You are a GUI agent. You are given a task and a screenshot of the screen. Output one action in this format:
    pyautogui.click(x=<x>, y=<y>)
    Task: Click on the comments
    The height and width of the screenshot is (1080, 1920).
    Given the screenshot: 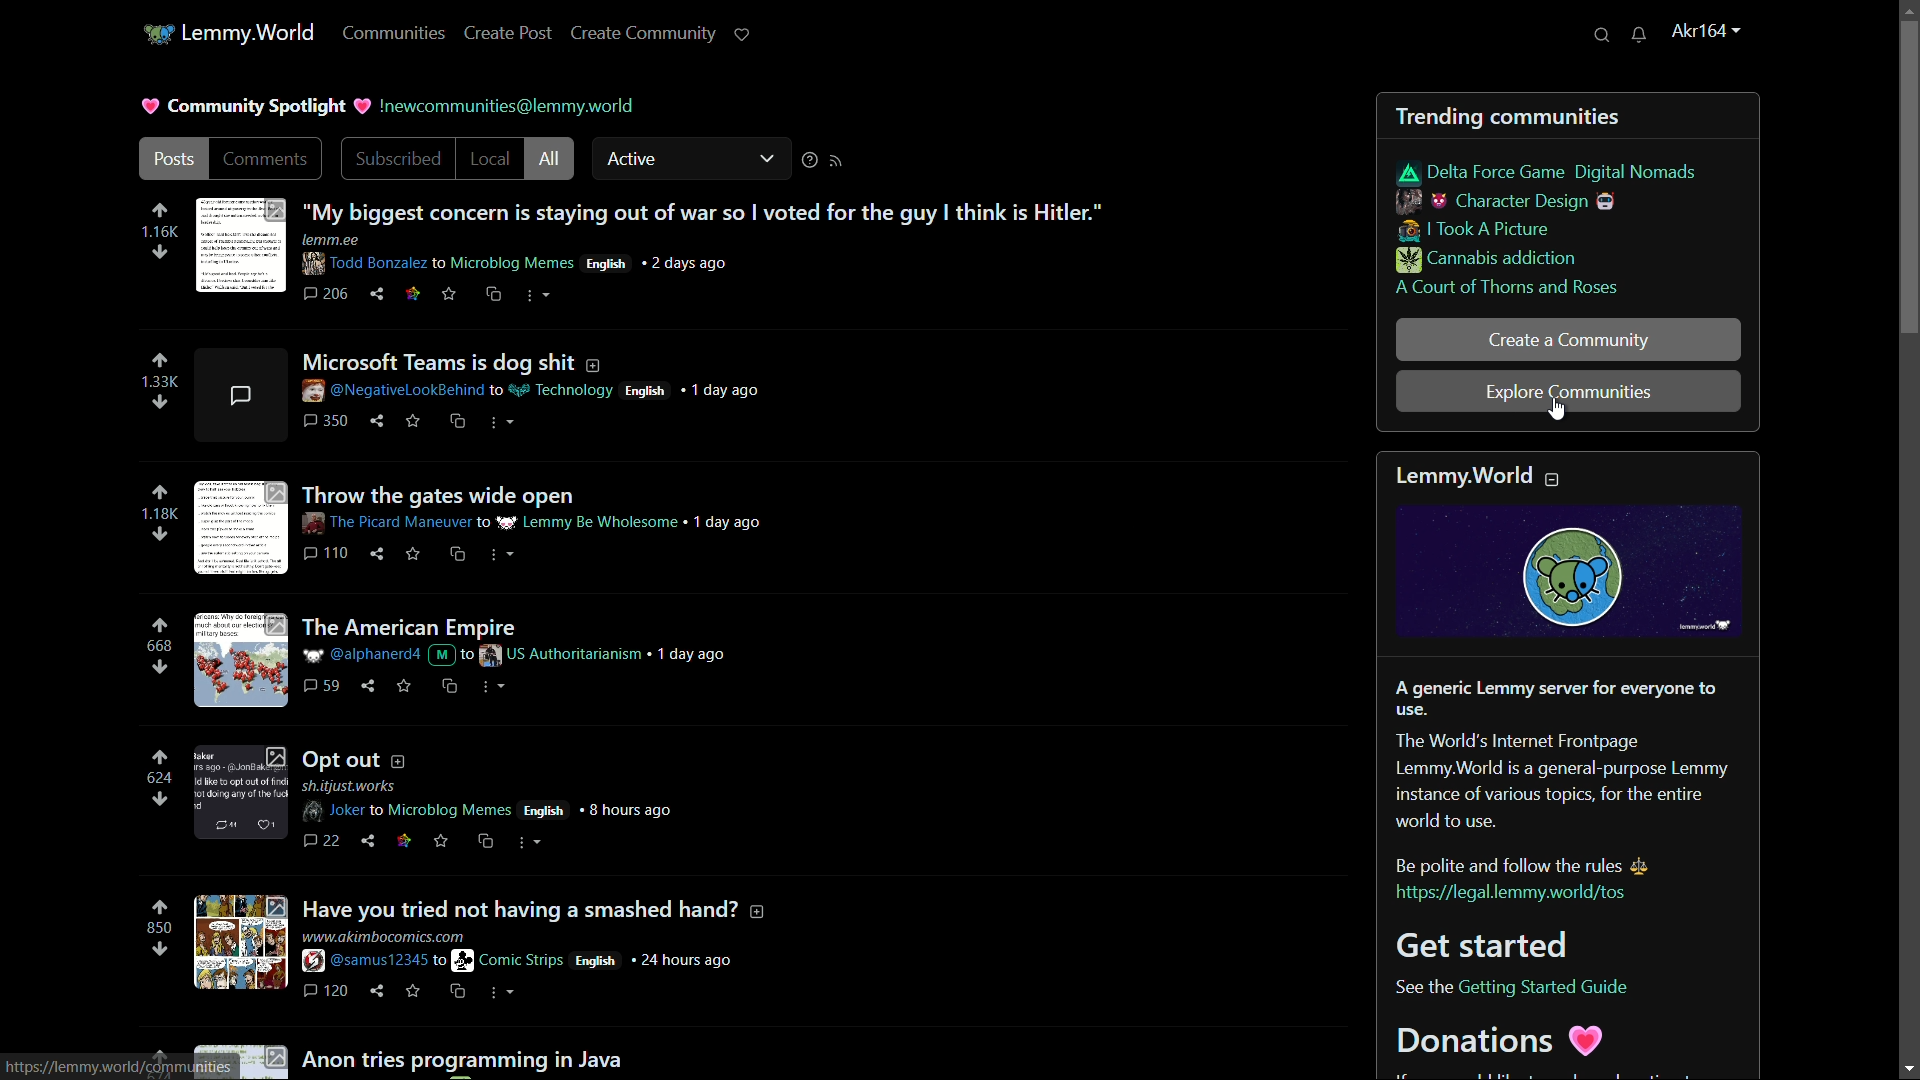 What is the action you would take?
    pyautogui.click(x=327, y=991)
    